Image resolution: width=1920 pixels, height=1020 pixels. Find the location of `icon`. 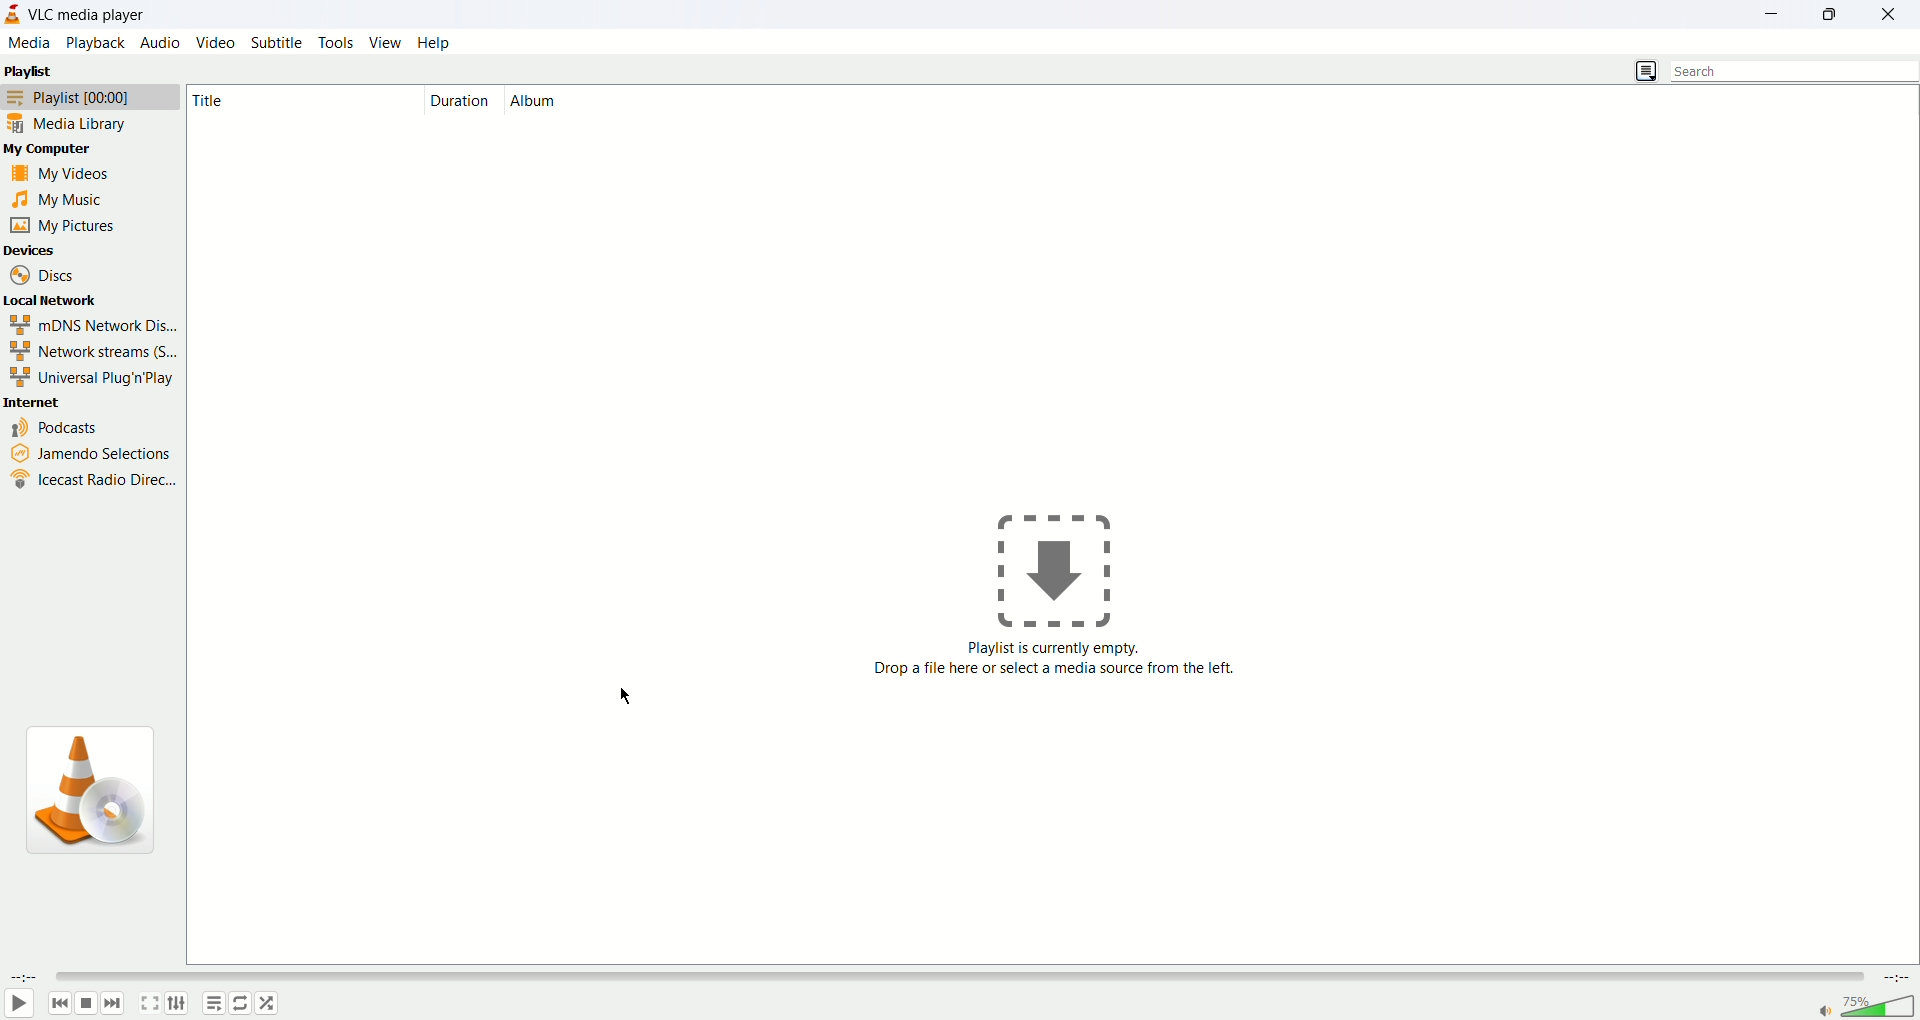

icon is located at coordinates (87, 793).